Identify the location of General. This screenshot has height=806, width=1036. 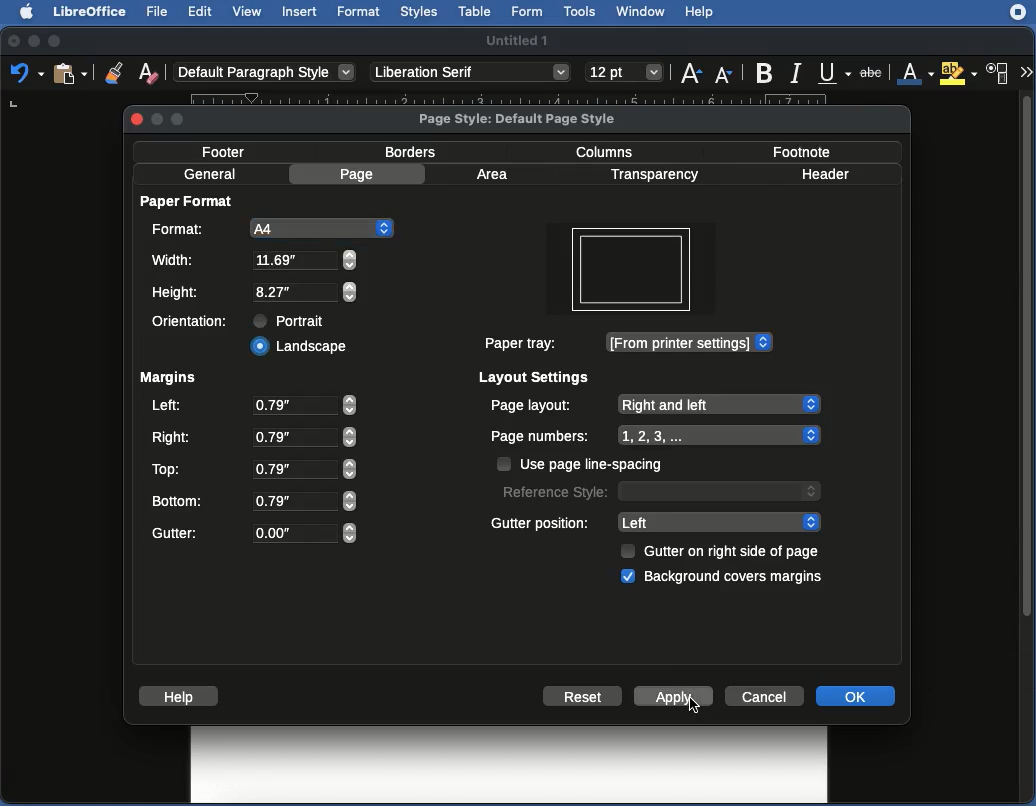
(212, 173).